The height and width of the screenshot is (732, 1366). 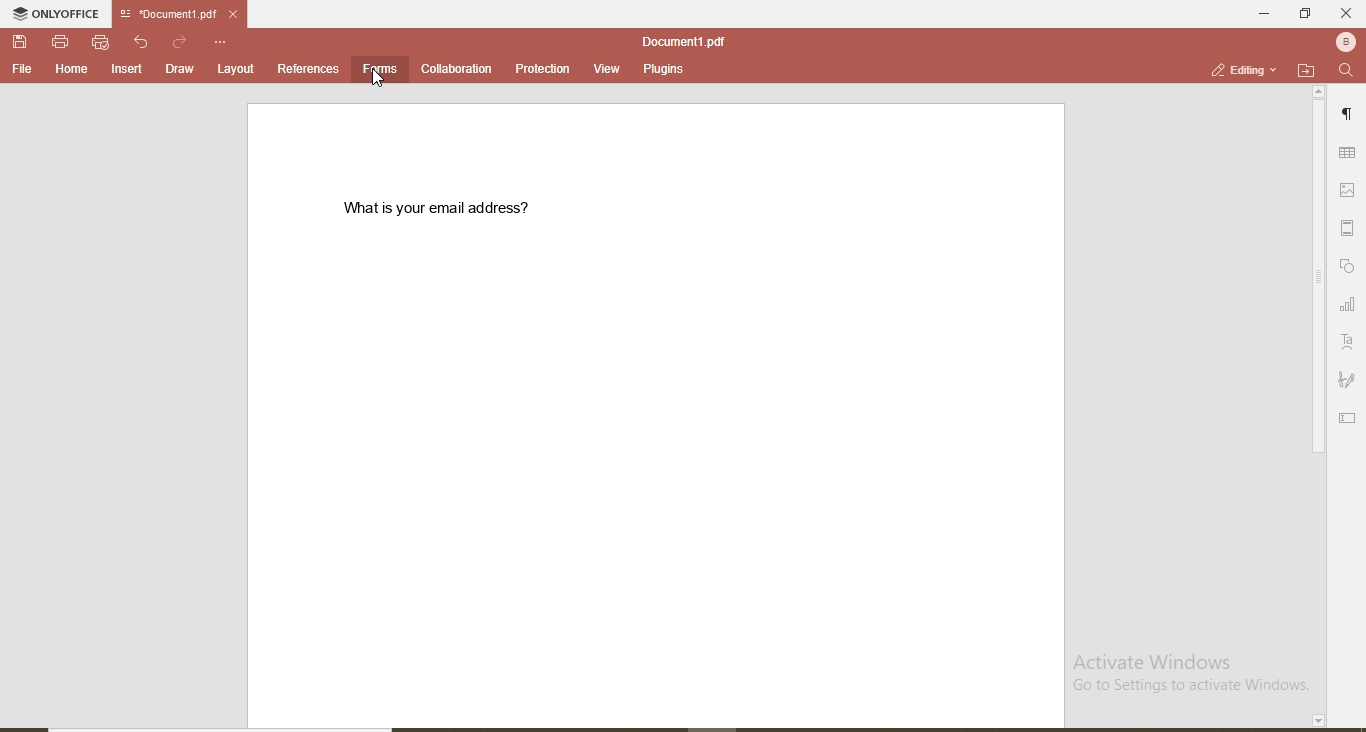 I want to click on undo, so click(x=144, y=42).